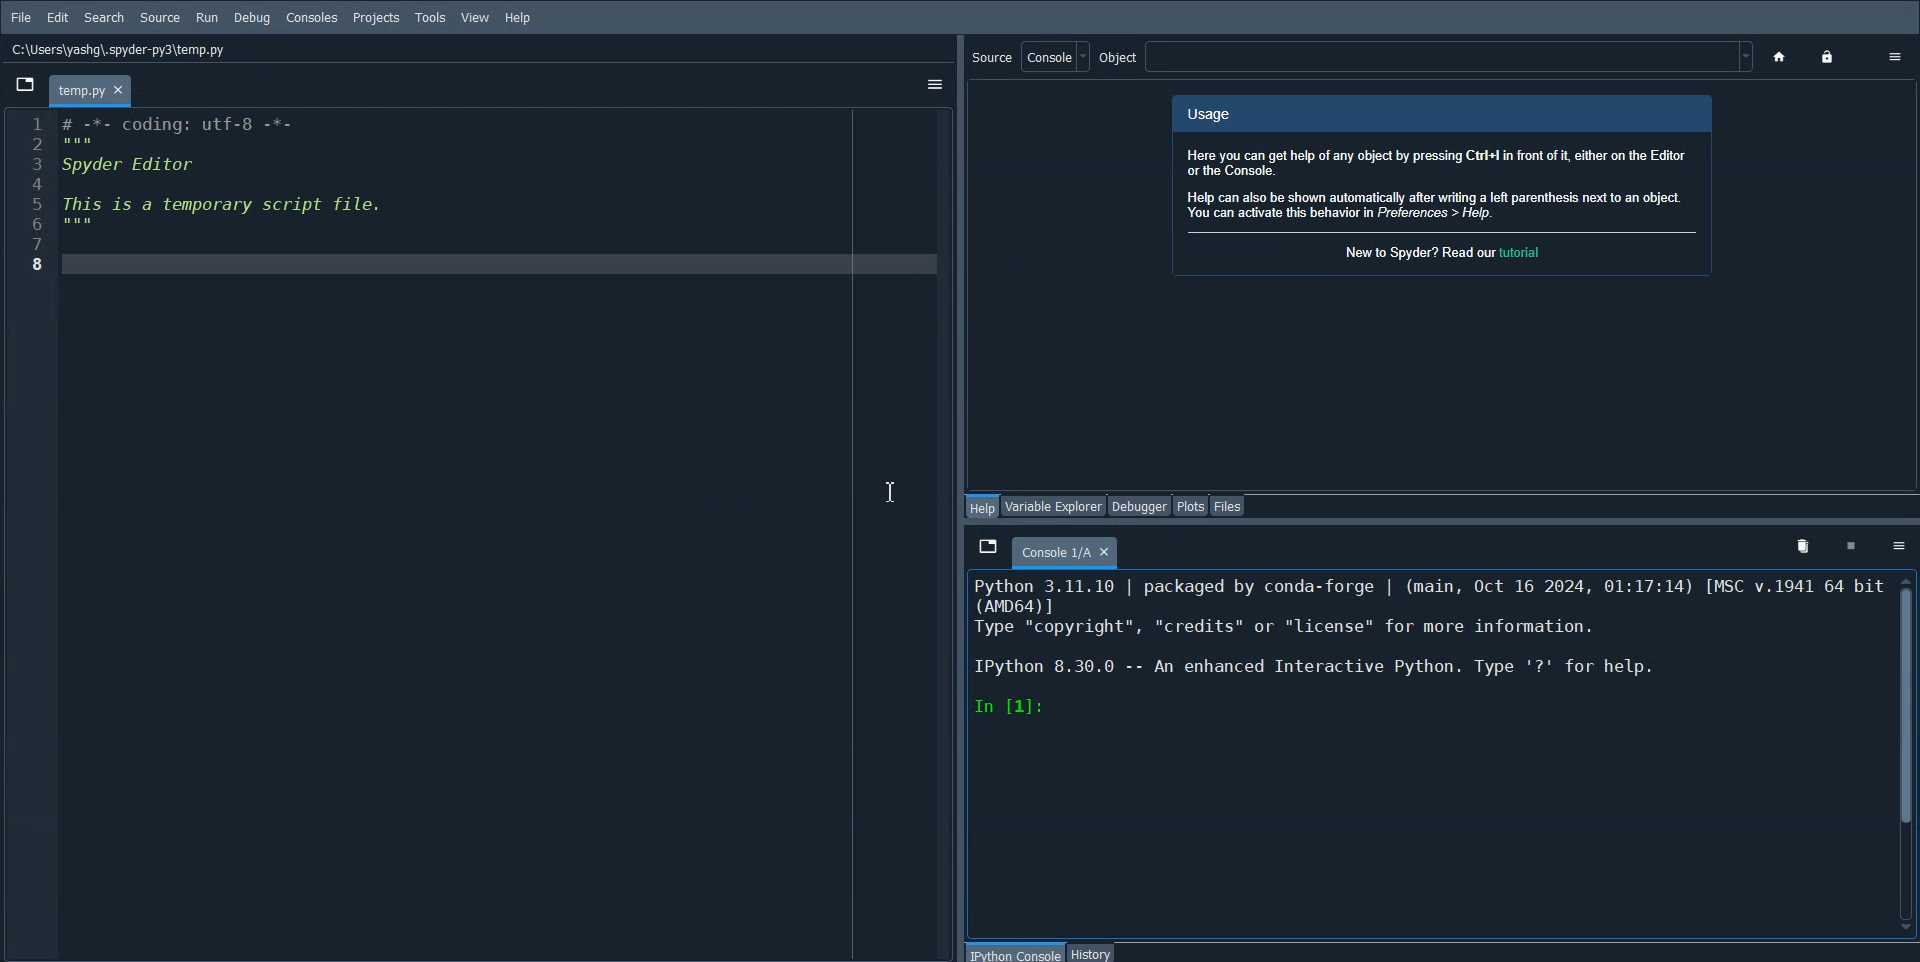 The height and width of the screenshot is (962, 1920). What do you see at coordinates (116, 48) in the screenshot?
I see `C:\Users\yashg\.spyder-py3\temp.py` at bounding box center [116, 48].